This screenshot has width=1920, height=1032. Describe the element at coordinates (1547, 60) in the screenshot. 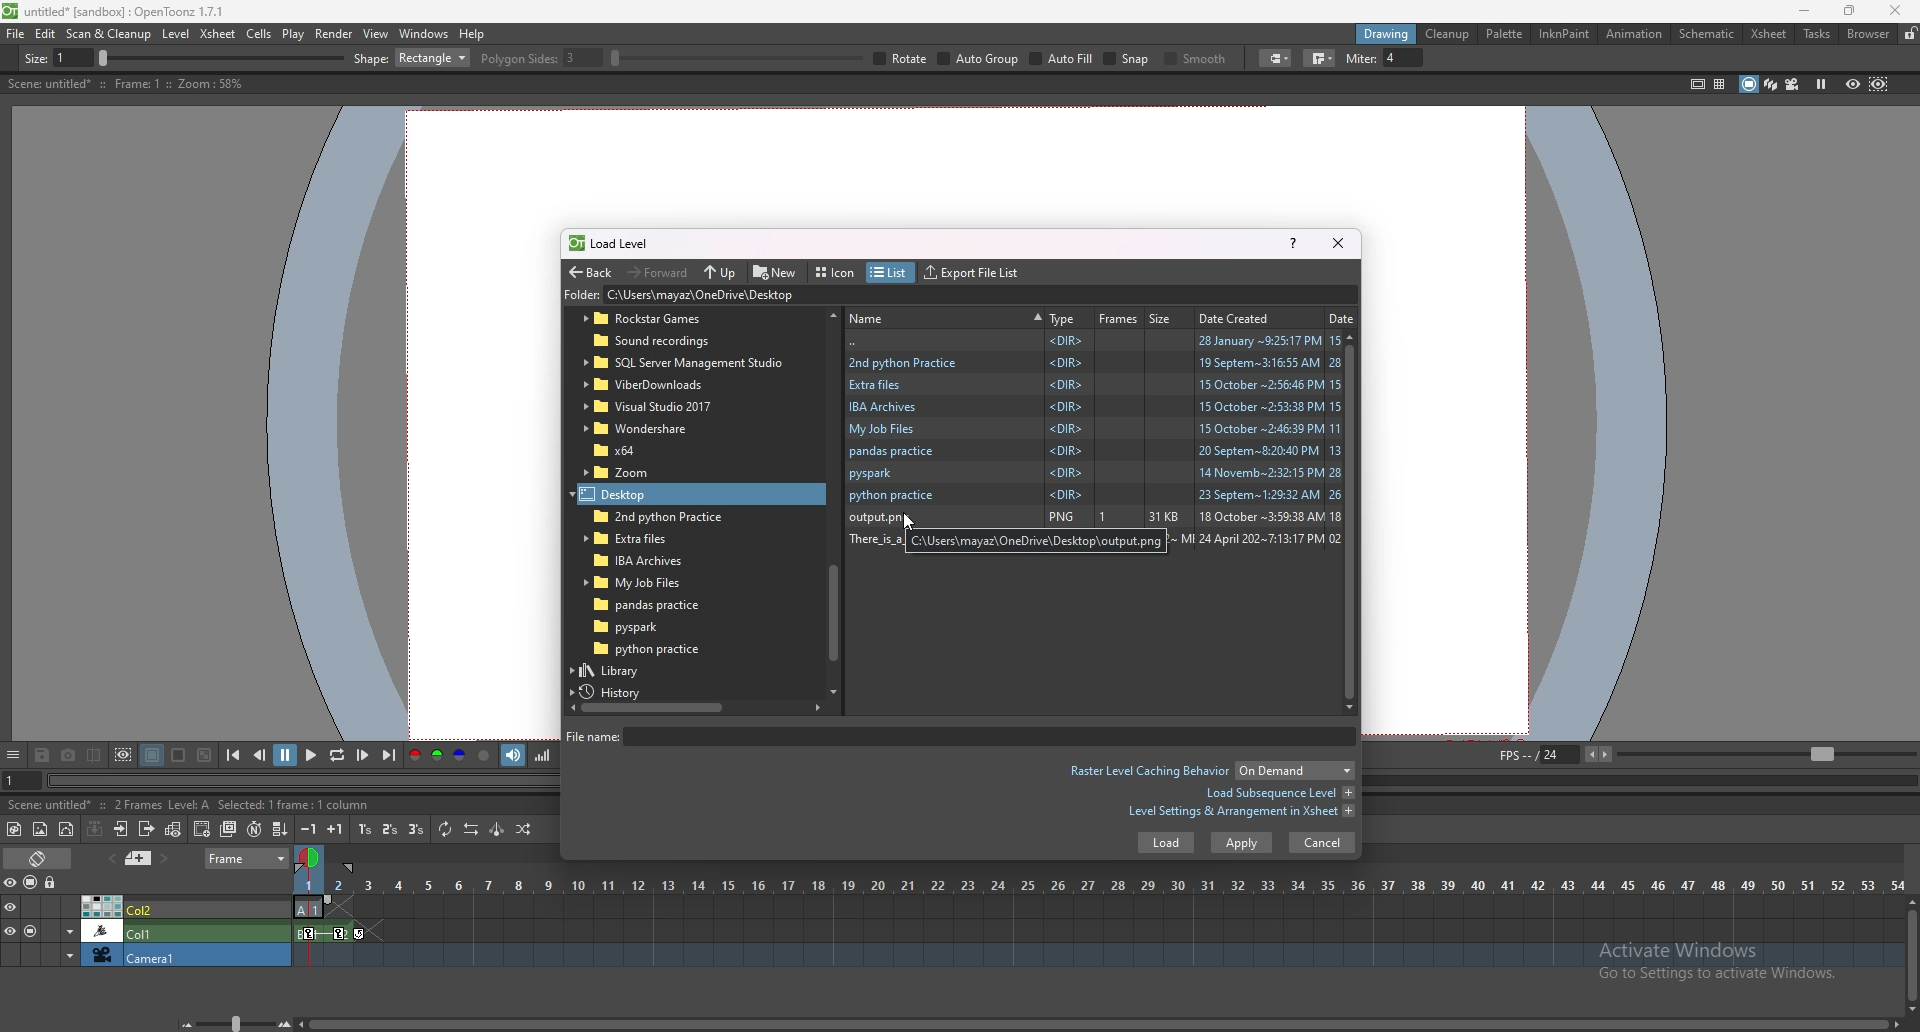

I see `smooth` at that location.